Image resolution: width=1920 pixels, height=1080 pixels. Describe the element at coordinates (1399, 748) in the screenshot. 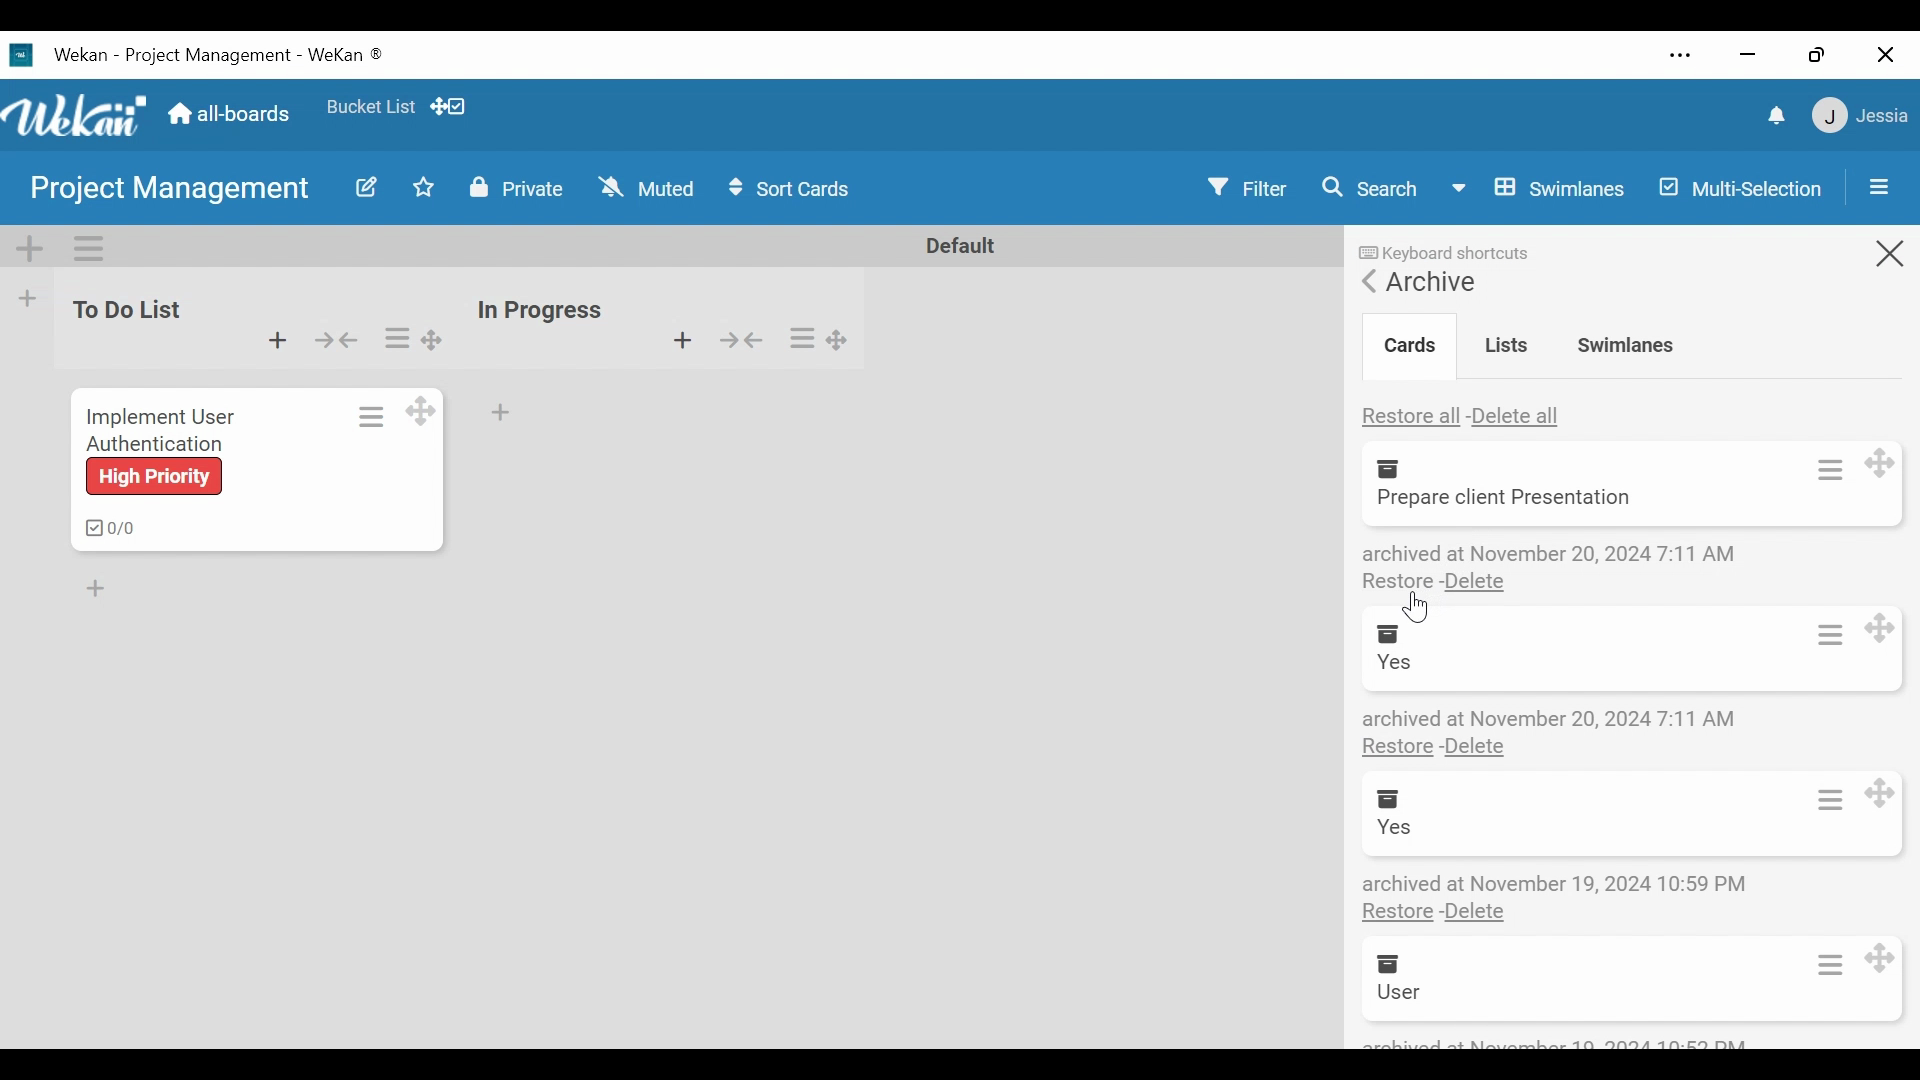

I see `Restore` at that location.